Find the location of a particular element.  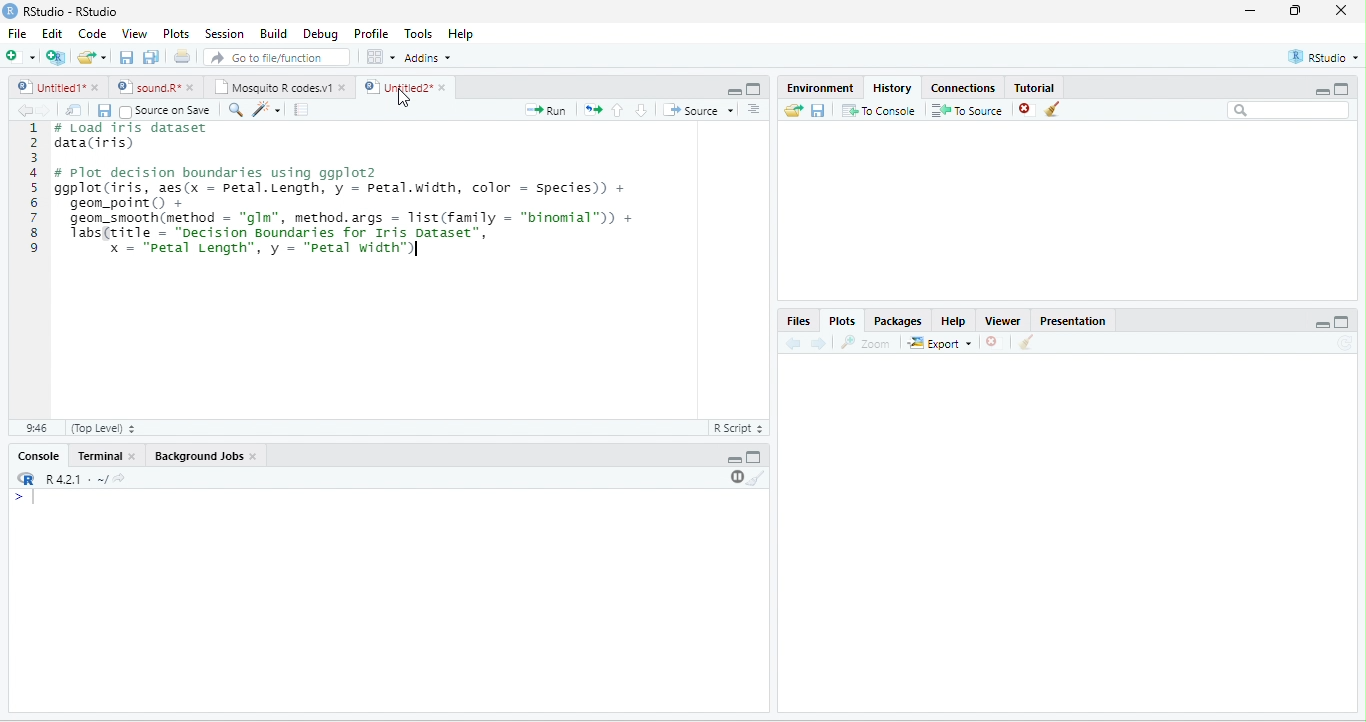

Zoom is located at coordinates (864, 343).